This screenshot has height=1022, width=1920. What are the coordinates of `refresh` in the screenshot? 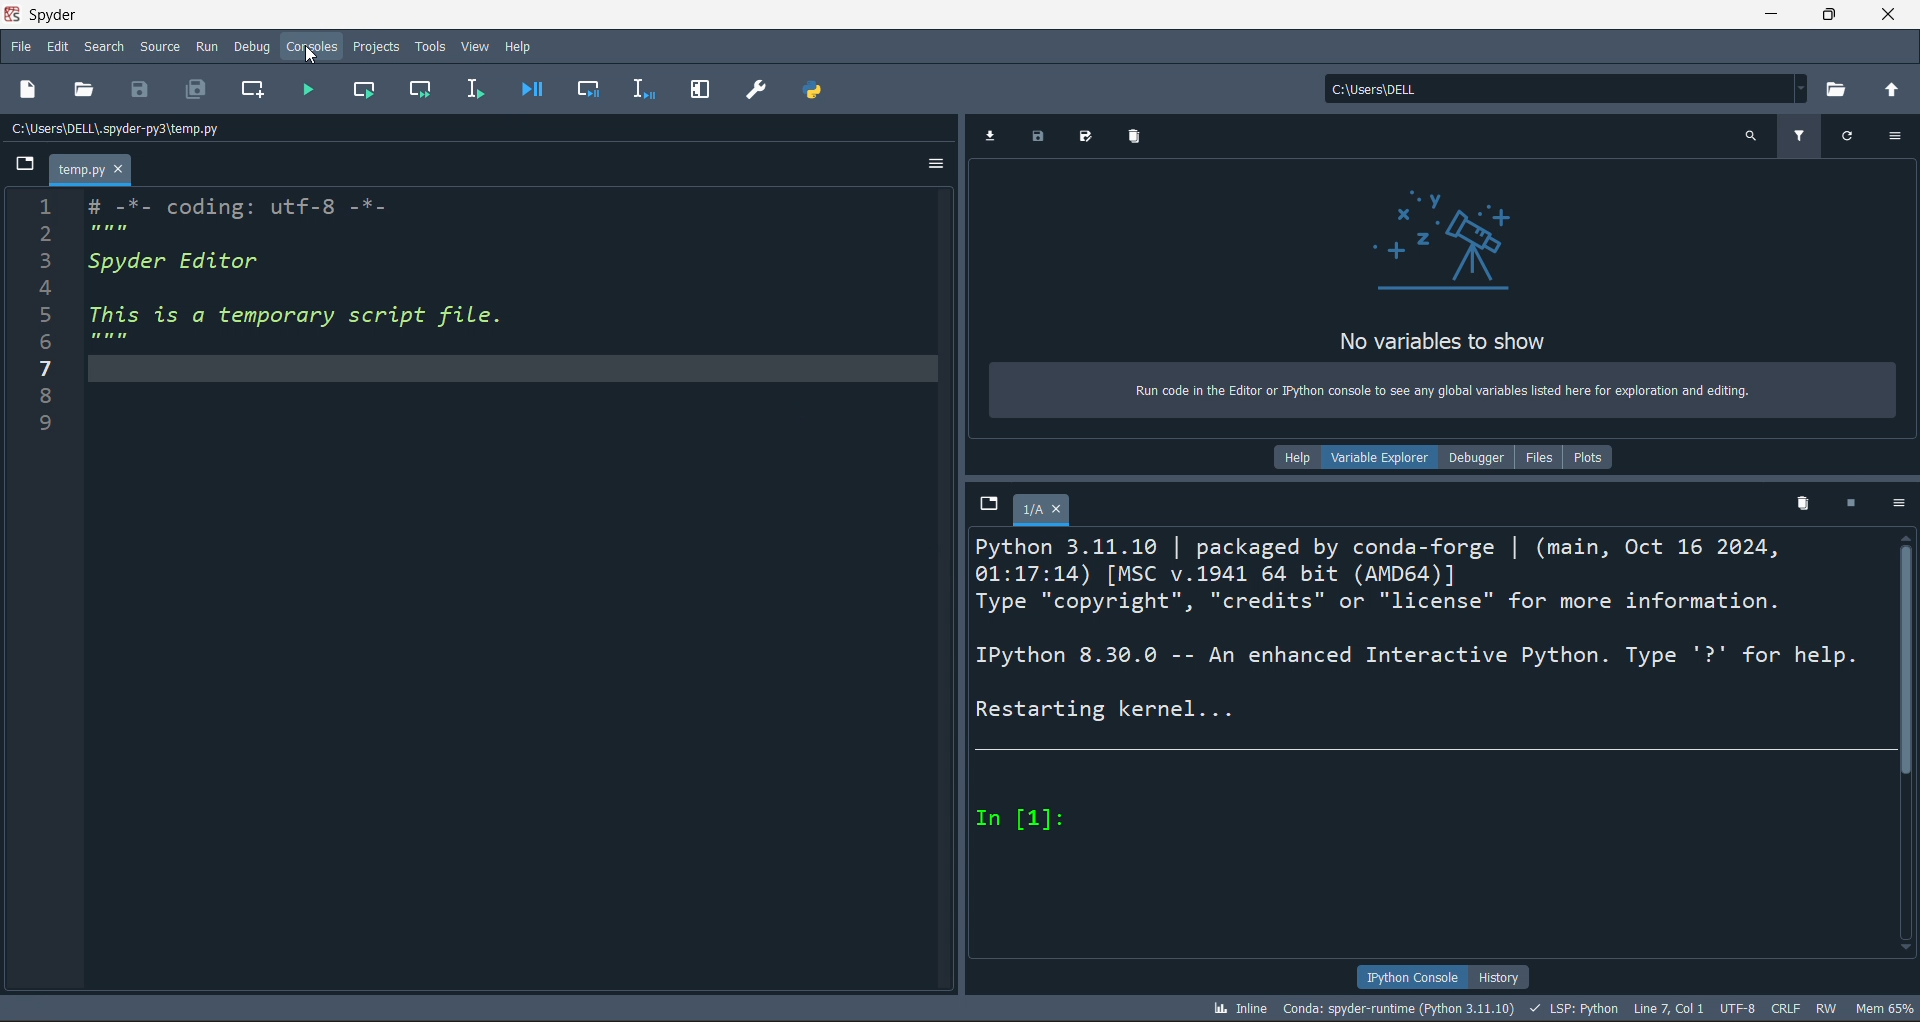 It's located at (1850, 137).